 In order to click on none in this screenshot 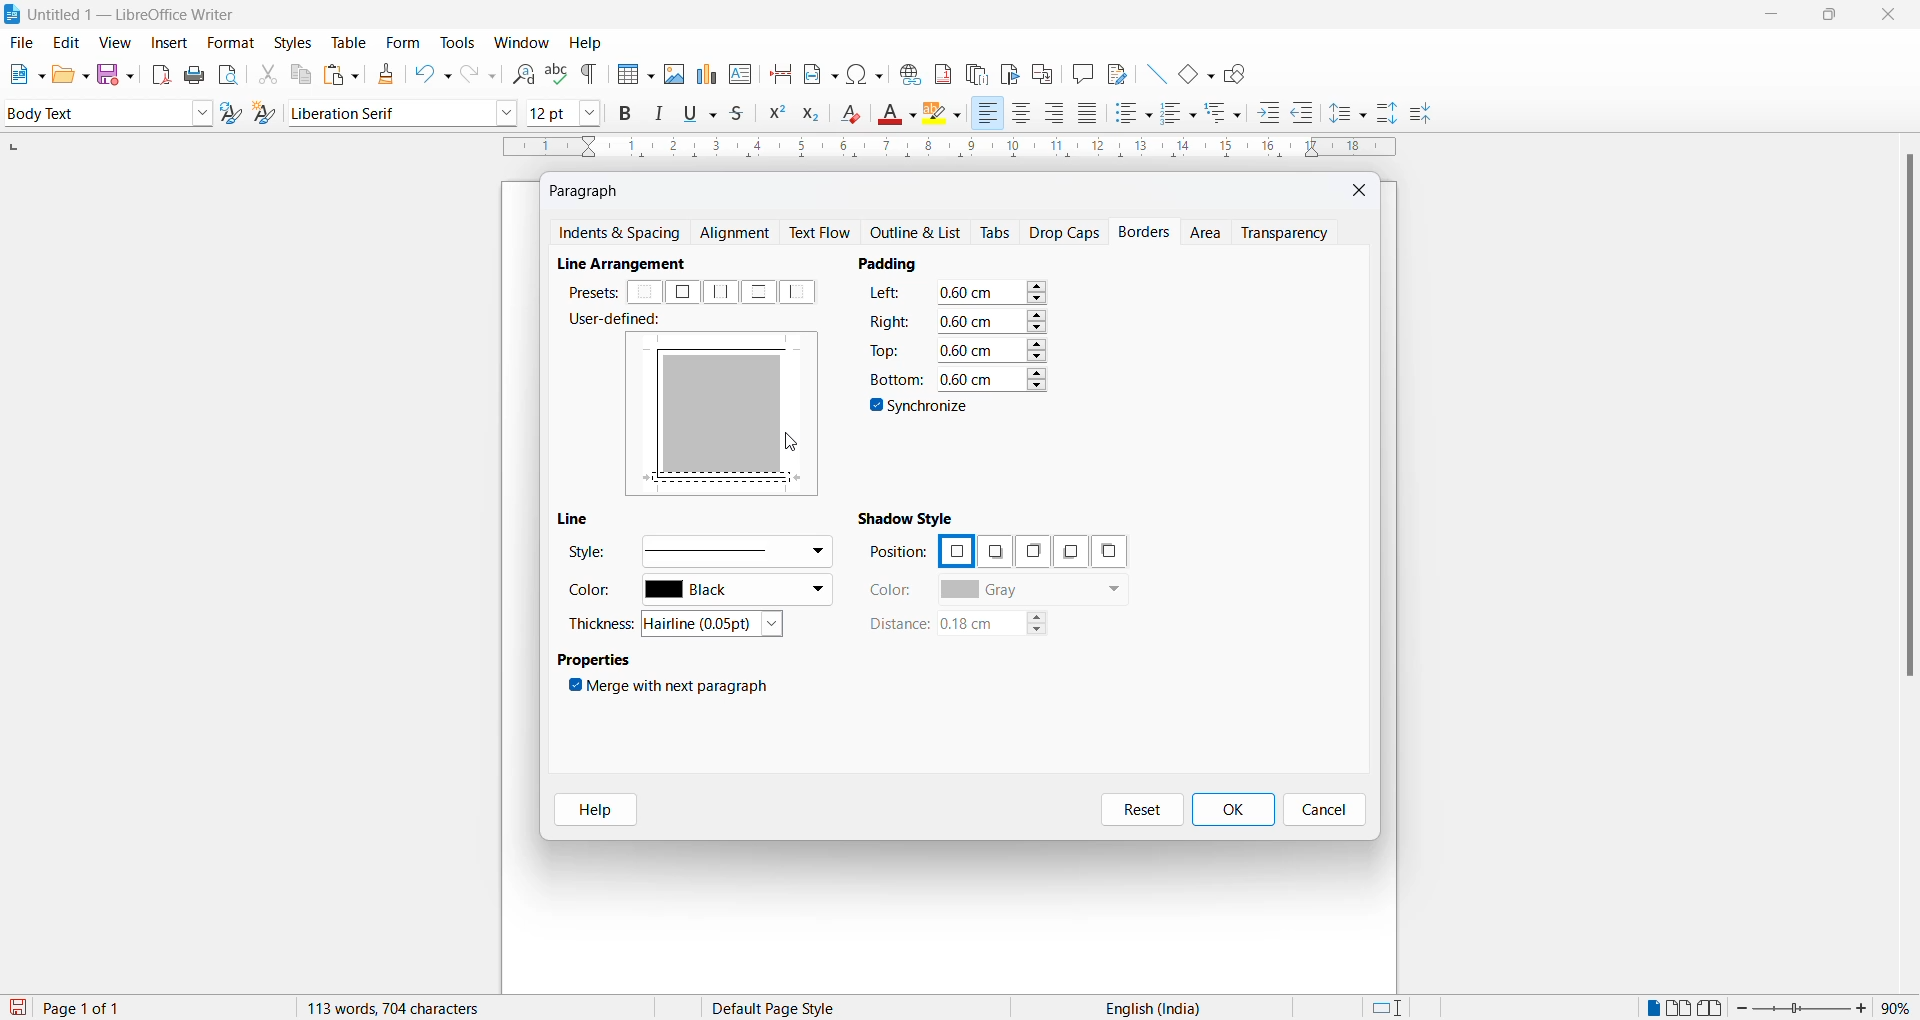, I will do `click(646, 293)`.